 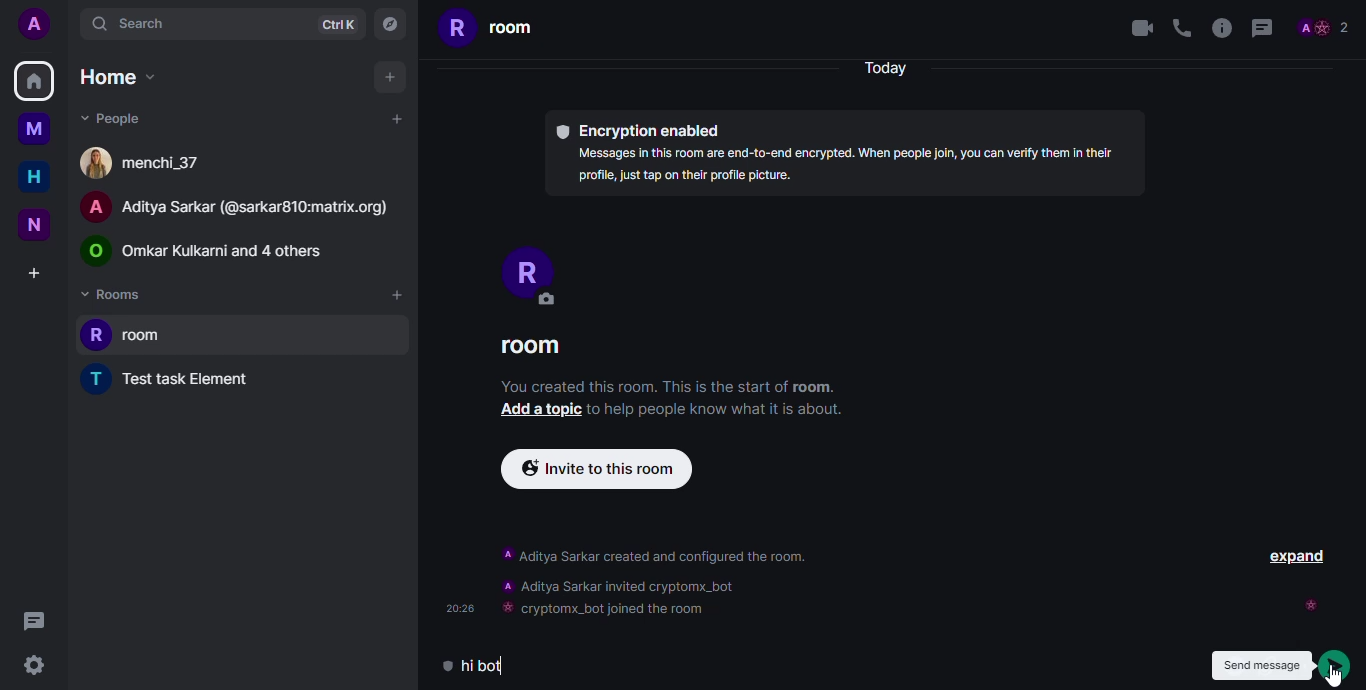 What do you see at coordinates (34, 177) in the screenshot?
I see `home` at bounding box center [34, 177].